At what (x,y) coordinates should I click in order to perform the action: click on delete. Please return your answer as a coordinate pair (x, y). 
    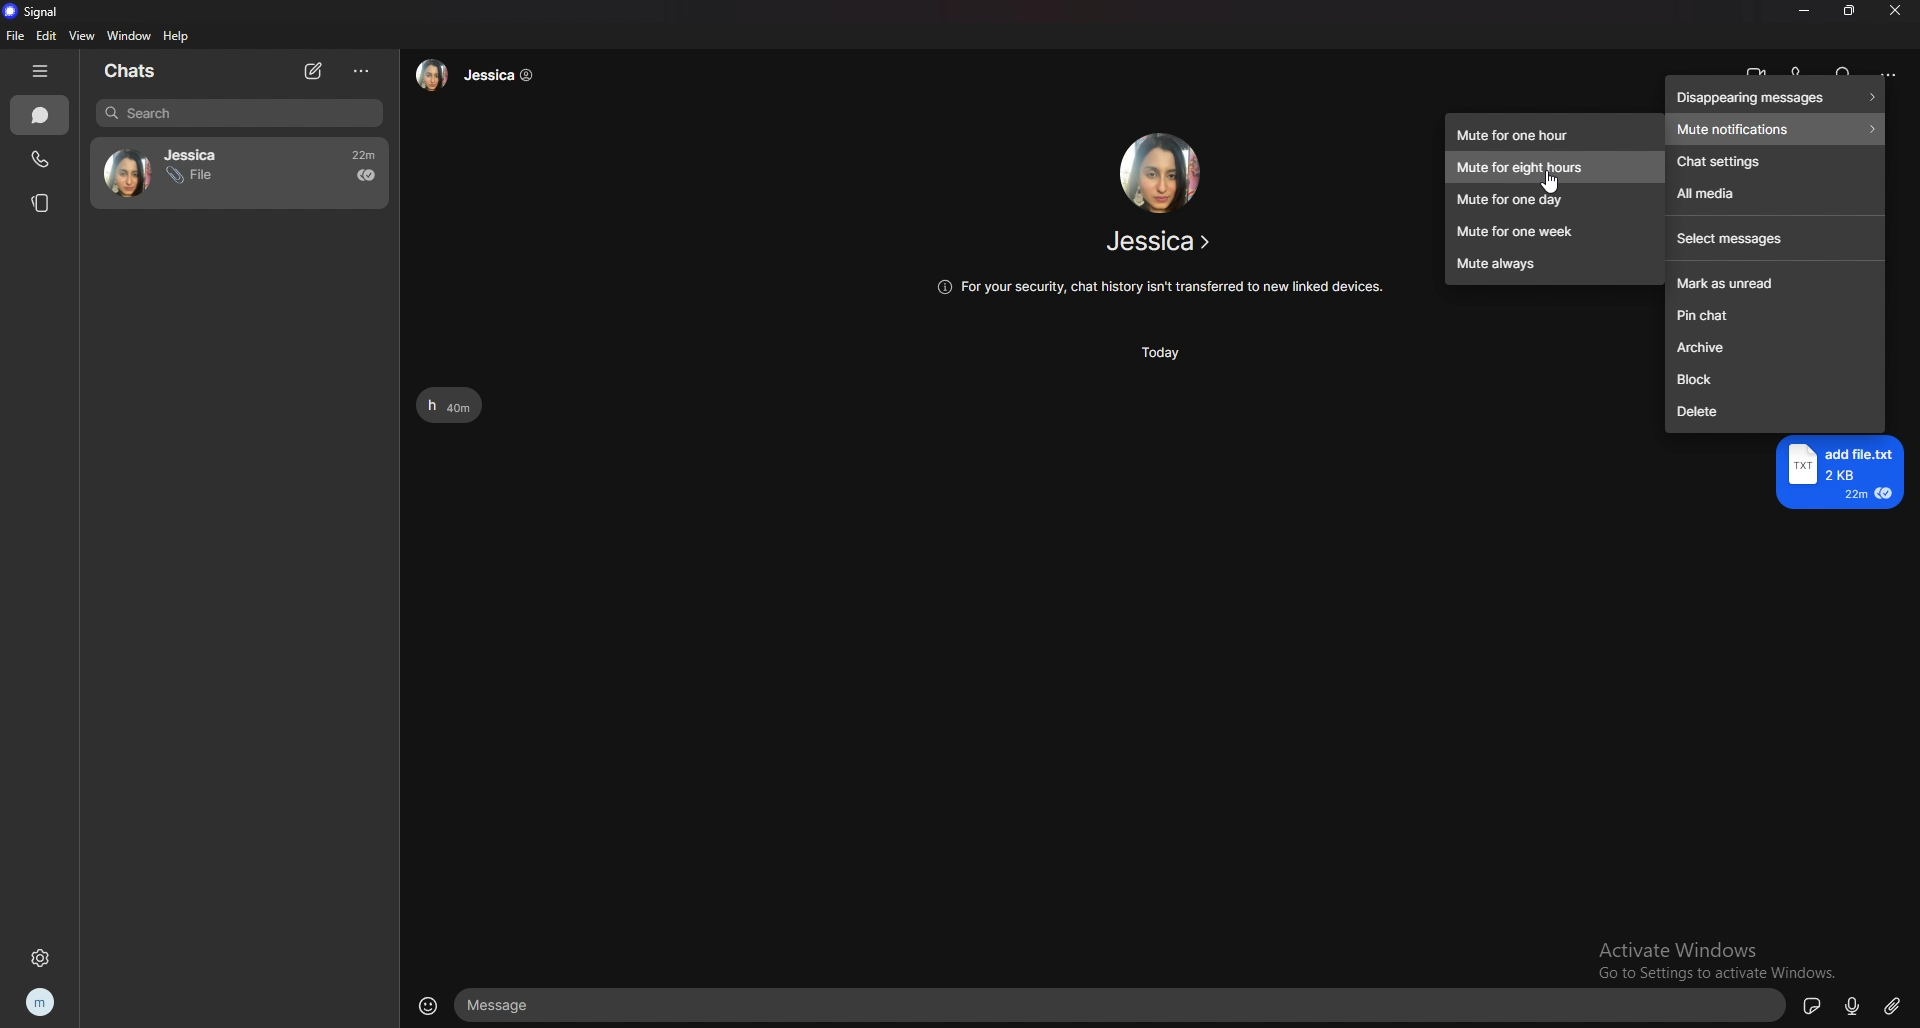
    Looking at the image, I should click on (1775, 414).